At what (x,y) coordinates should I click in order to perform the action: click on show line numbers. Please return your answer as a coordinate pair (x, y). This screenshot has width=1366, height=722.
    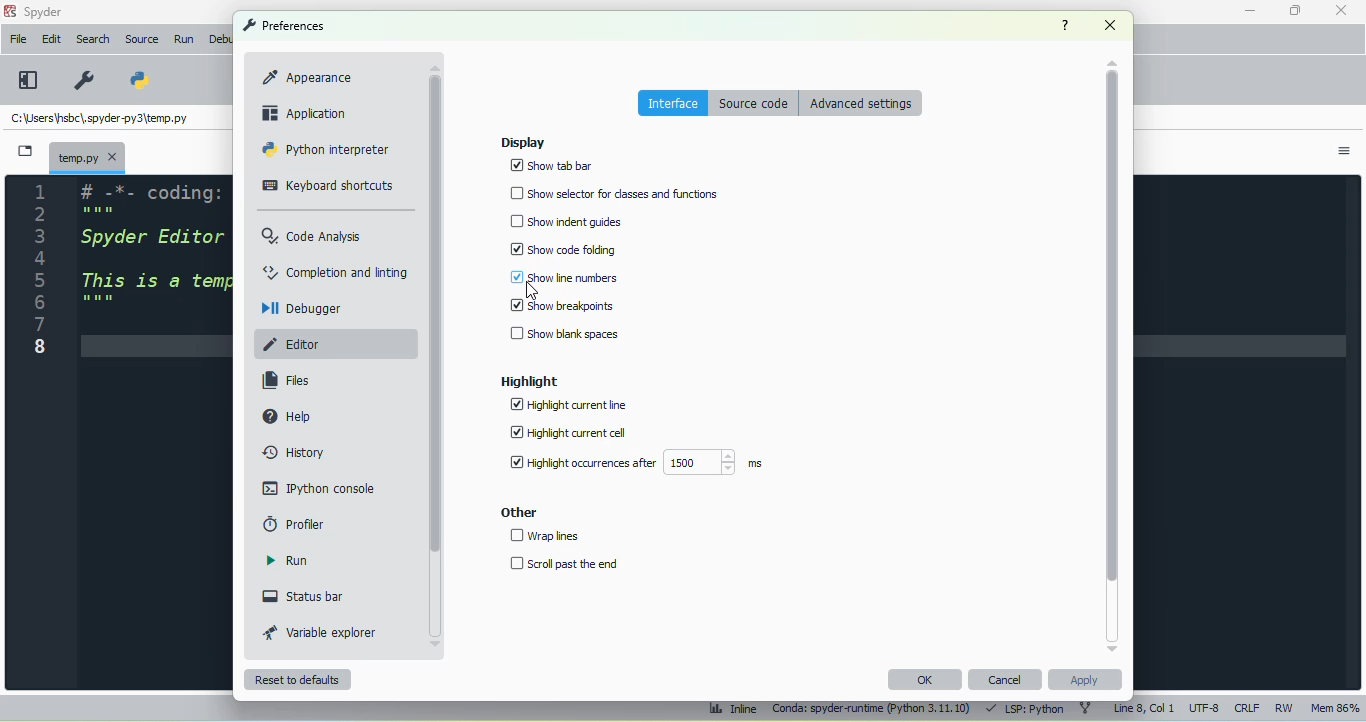
    Looking at the image, I should click on (566, 276).